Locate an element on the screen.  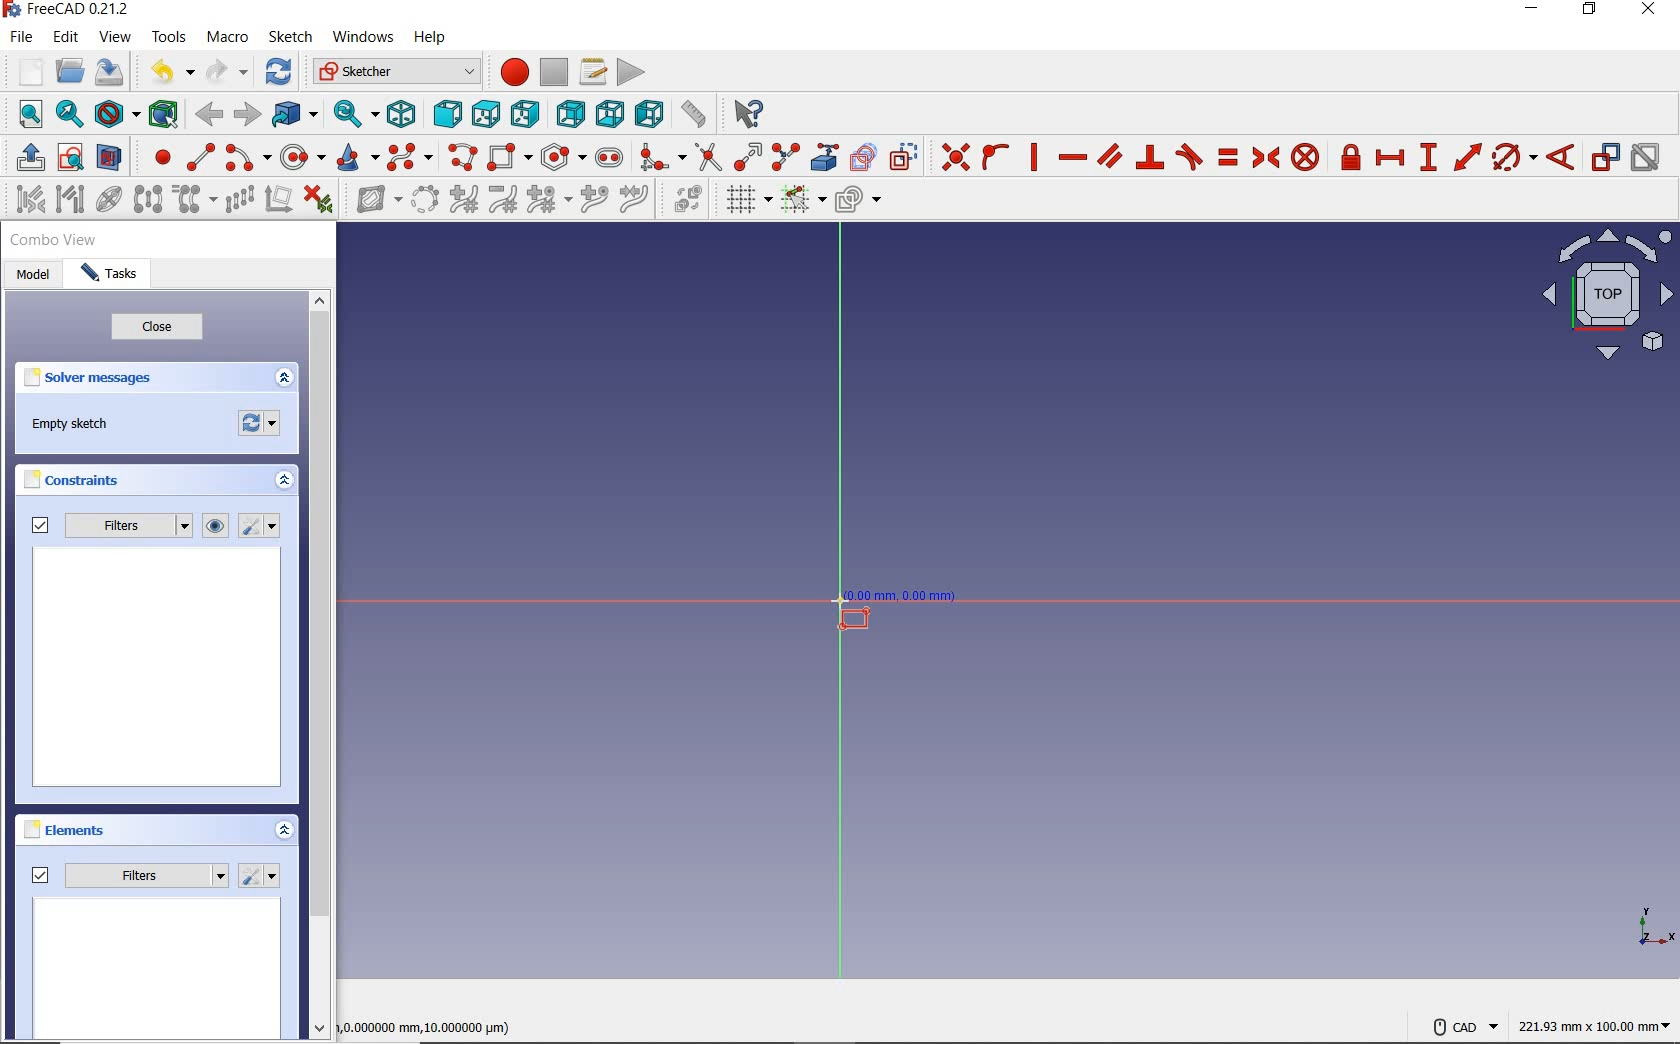
create slot is located at coordinates (610, 159).